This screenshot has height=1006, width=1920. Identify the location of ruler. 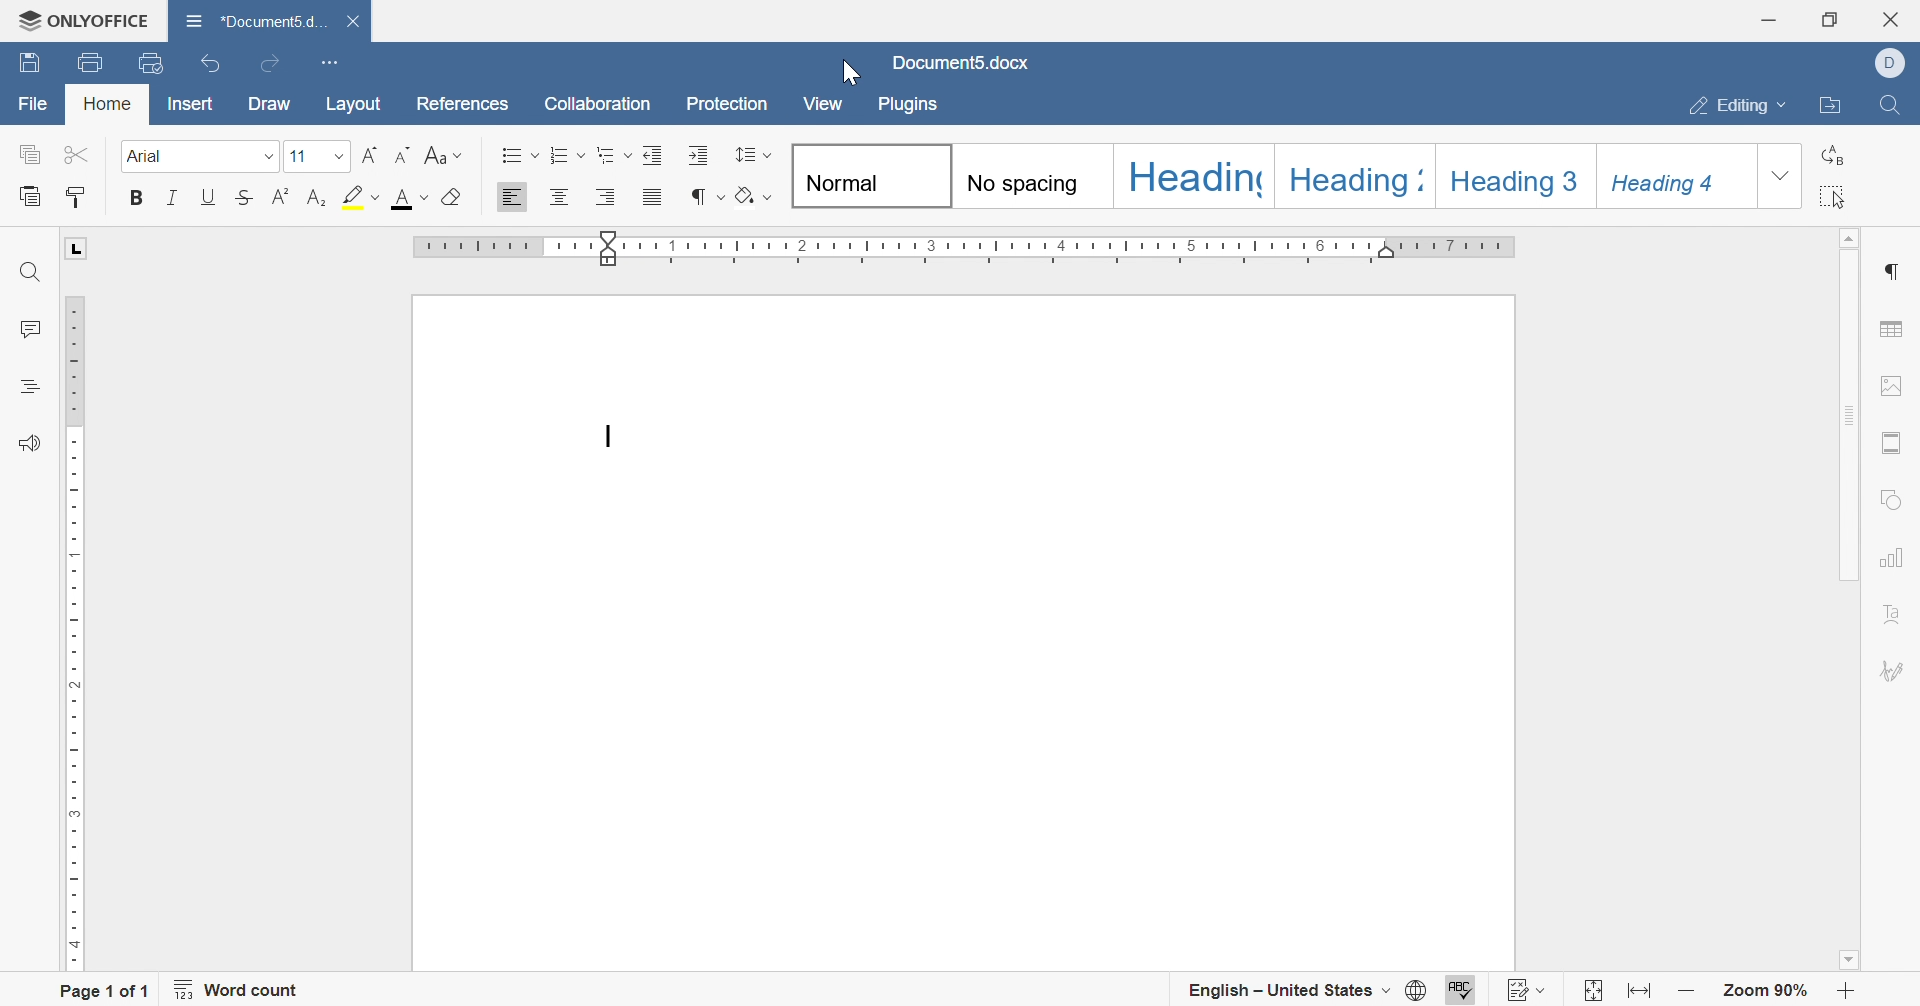
(70, 629).